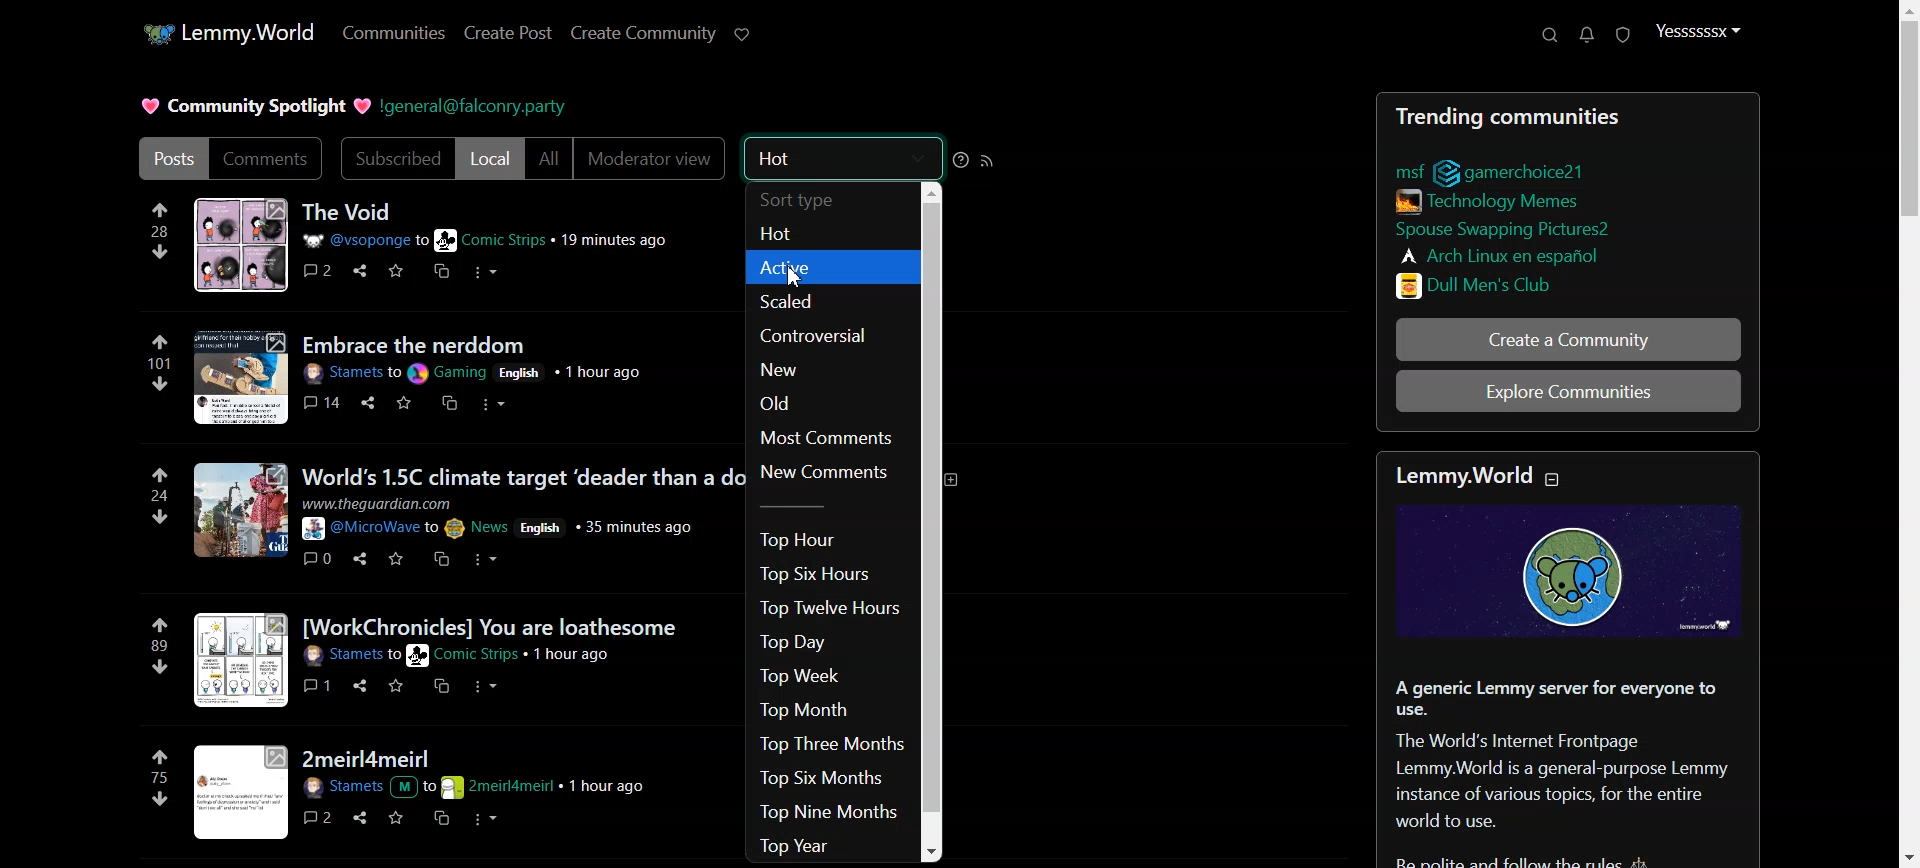 This screenshot has width=1920, height=868. What do you see at coordinates (318, 557) in the screenshot?
I see `` at bounding box center [318, 557].